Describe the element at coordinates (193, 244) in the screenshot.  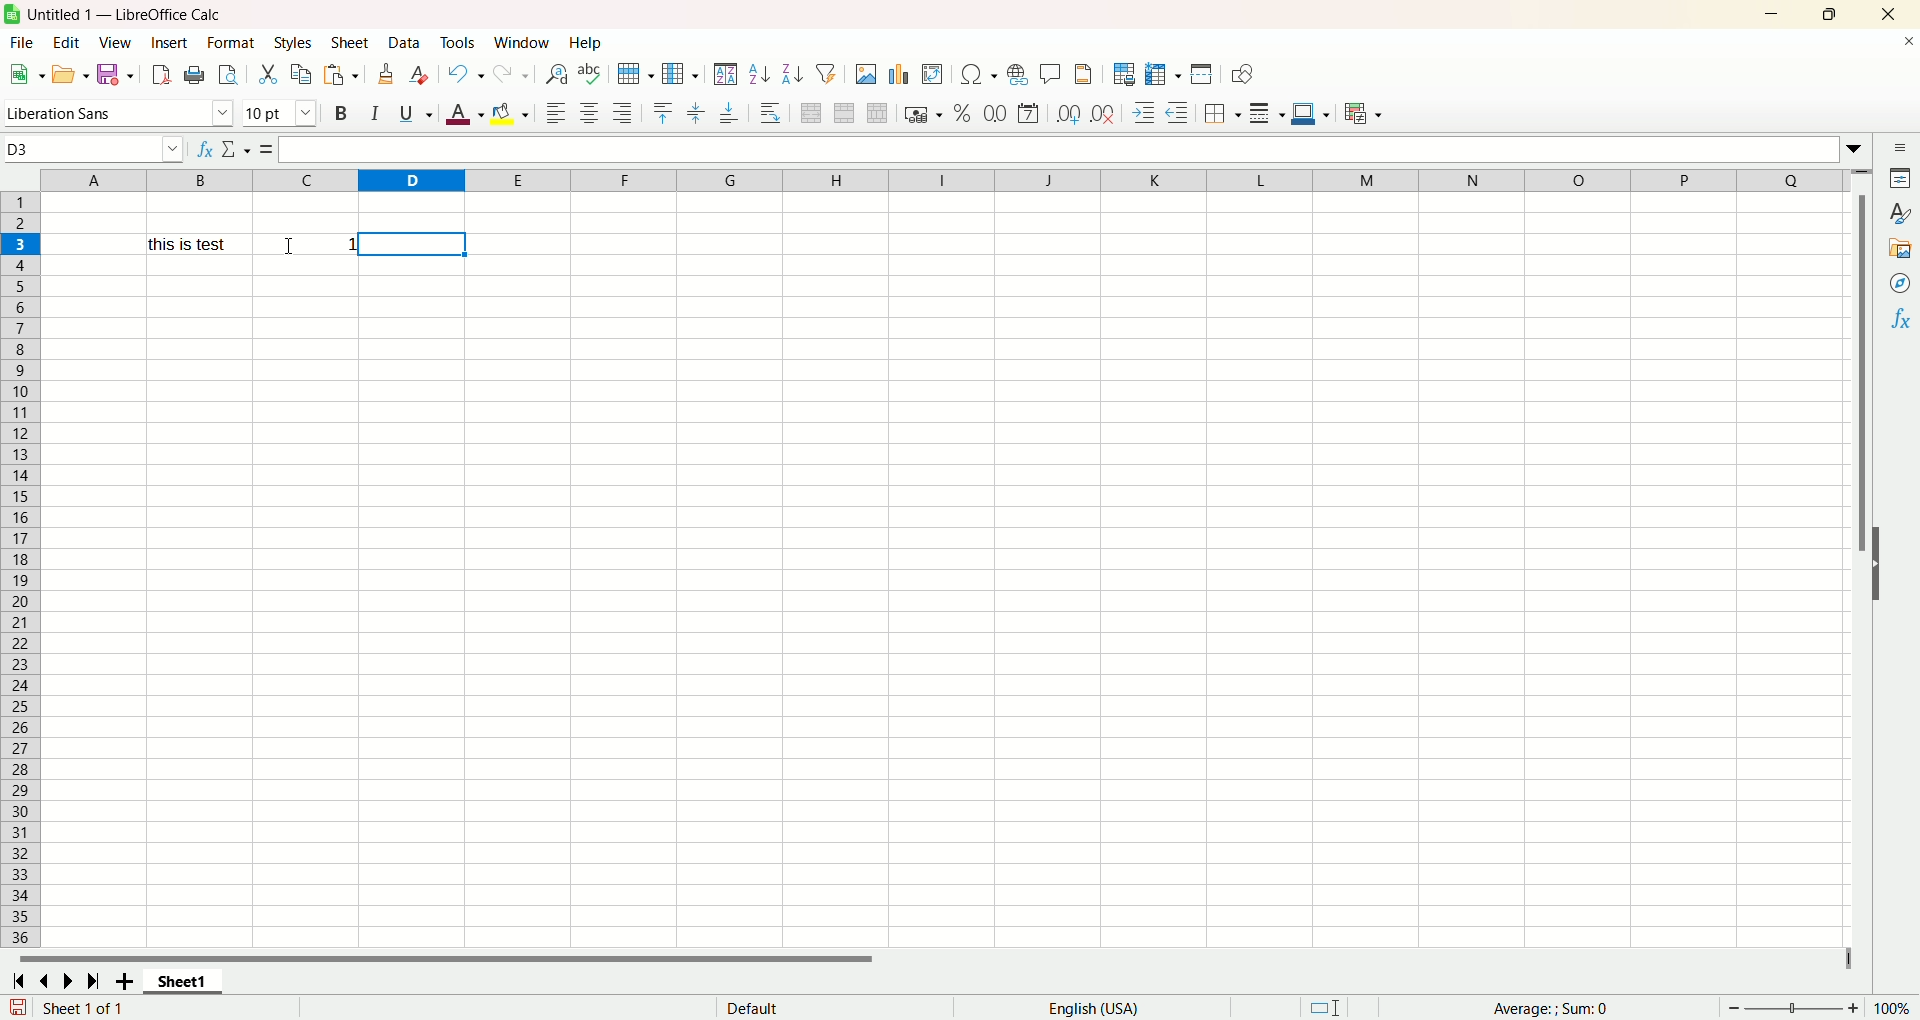
I see `this is test` at that location.